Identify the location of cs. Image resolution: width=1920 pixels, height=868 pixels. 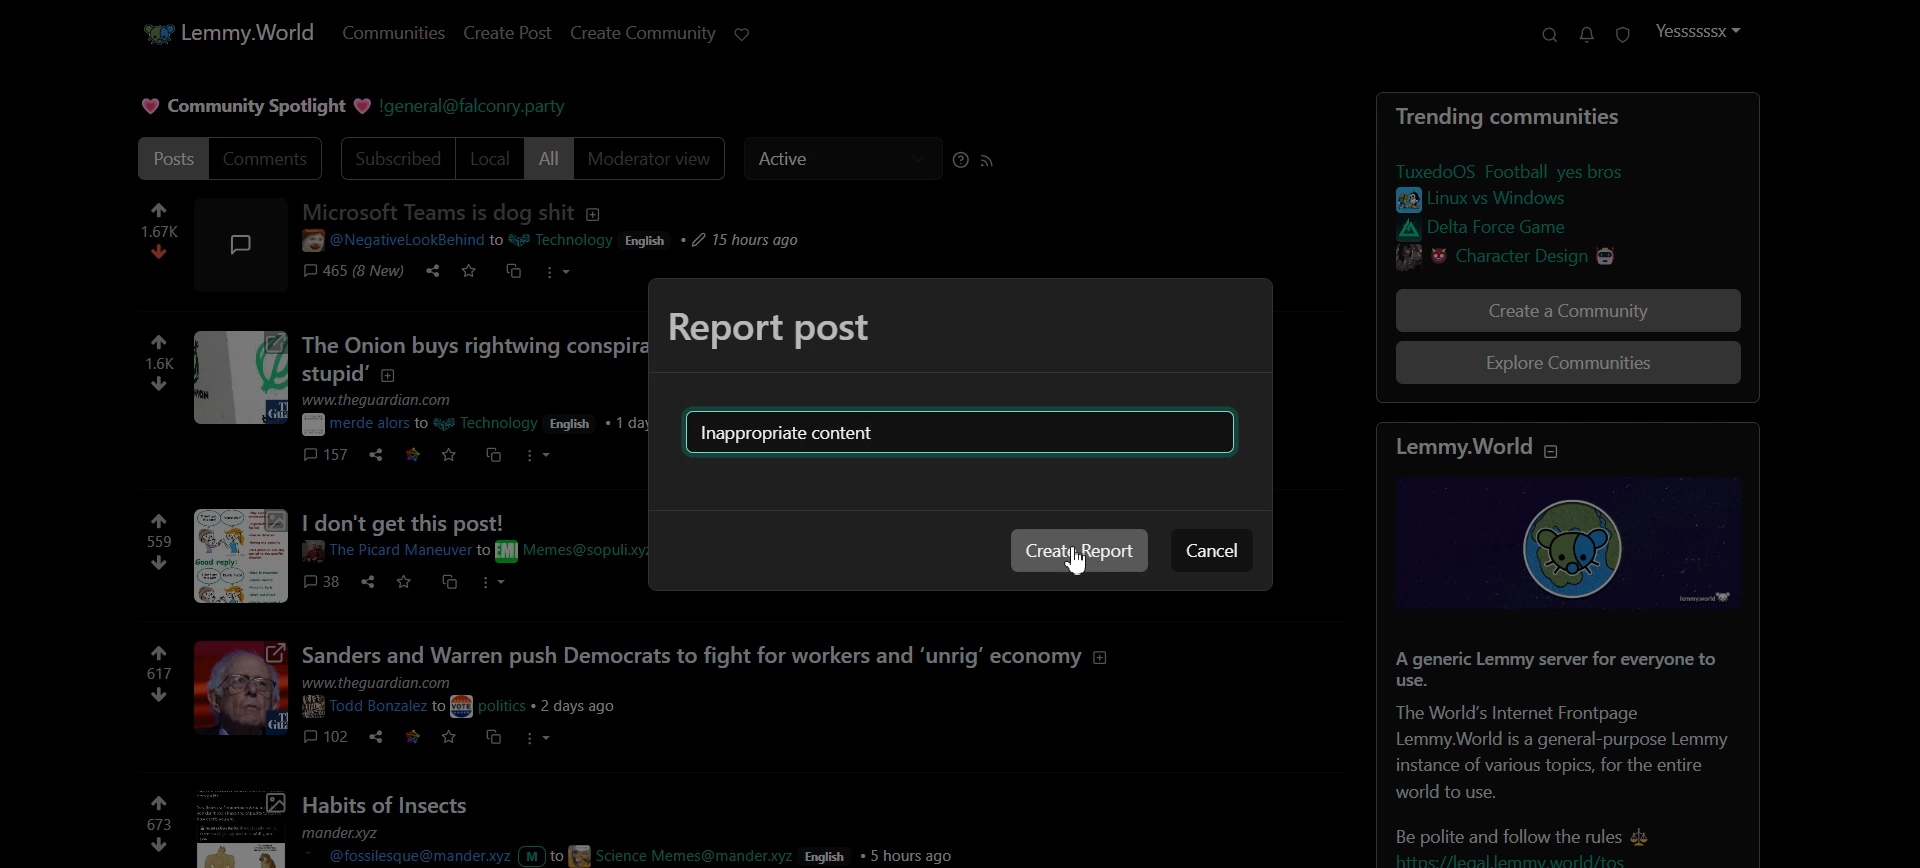
(492, 737).